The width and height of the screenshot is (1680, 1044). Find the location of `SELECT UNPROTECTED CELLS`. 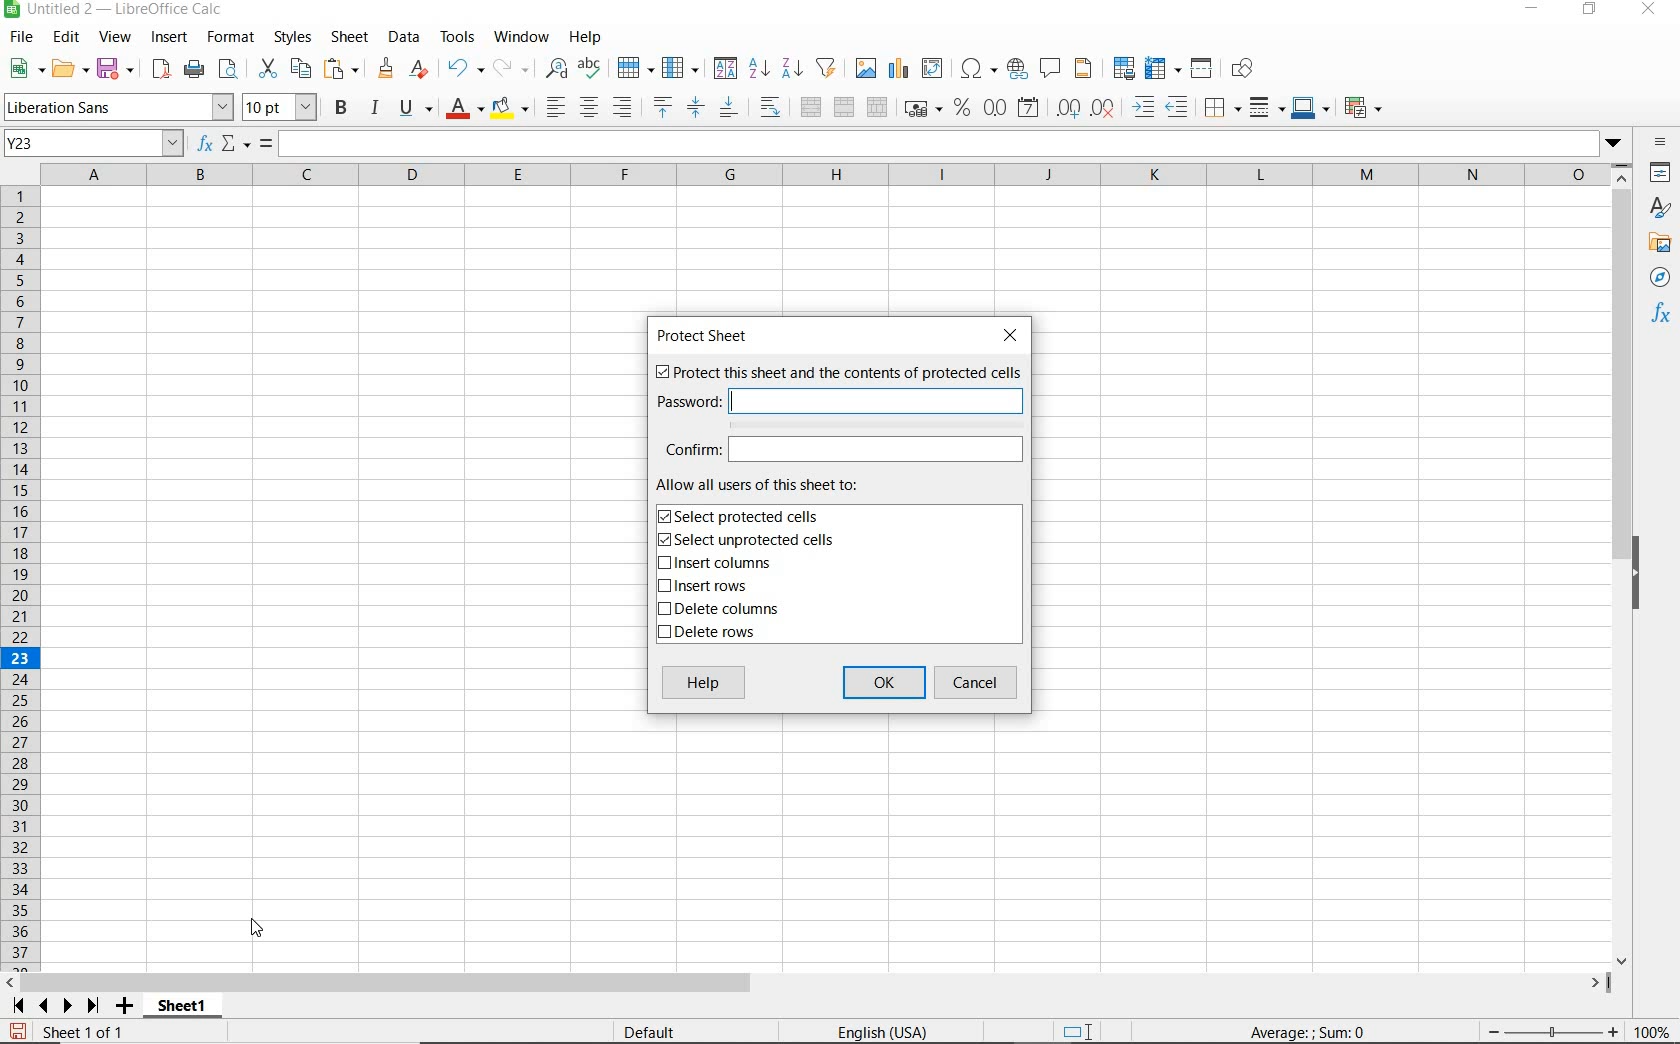

SELECT UNPROTECTED CELLS is located at coordinates (749, 541).